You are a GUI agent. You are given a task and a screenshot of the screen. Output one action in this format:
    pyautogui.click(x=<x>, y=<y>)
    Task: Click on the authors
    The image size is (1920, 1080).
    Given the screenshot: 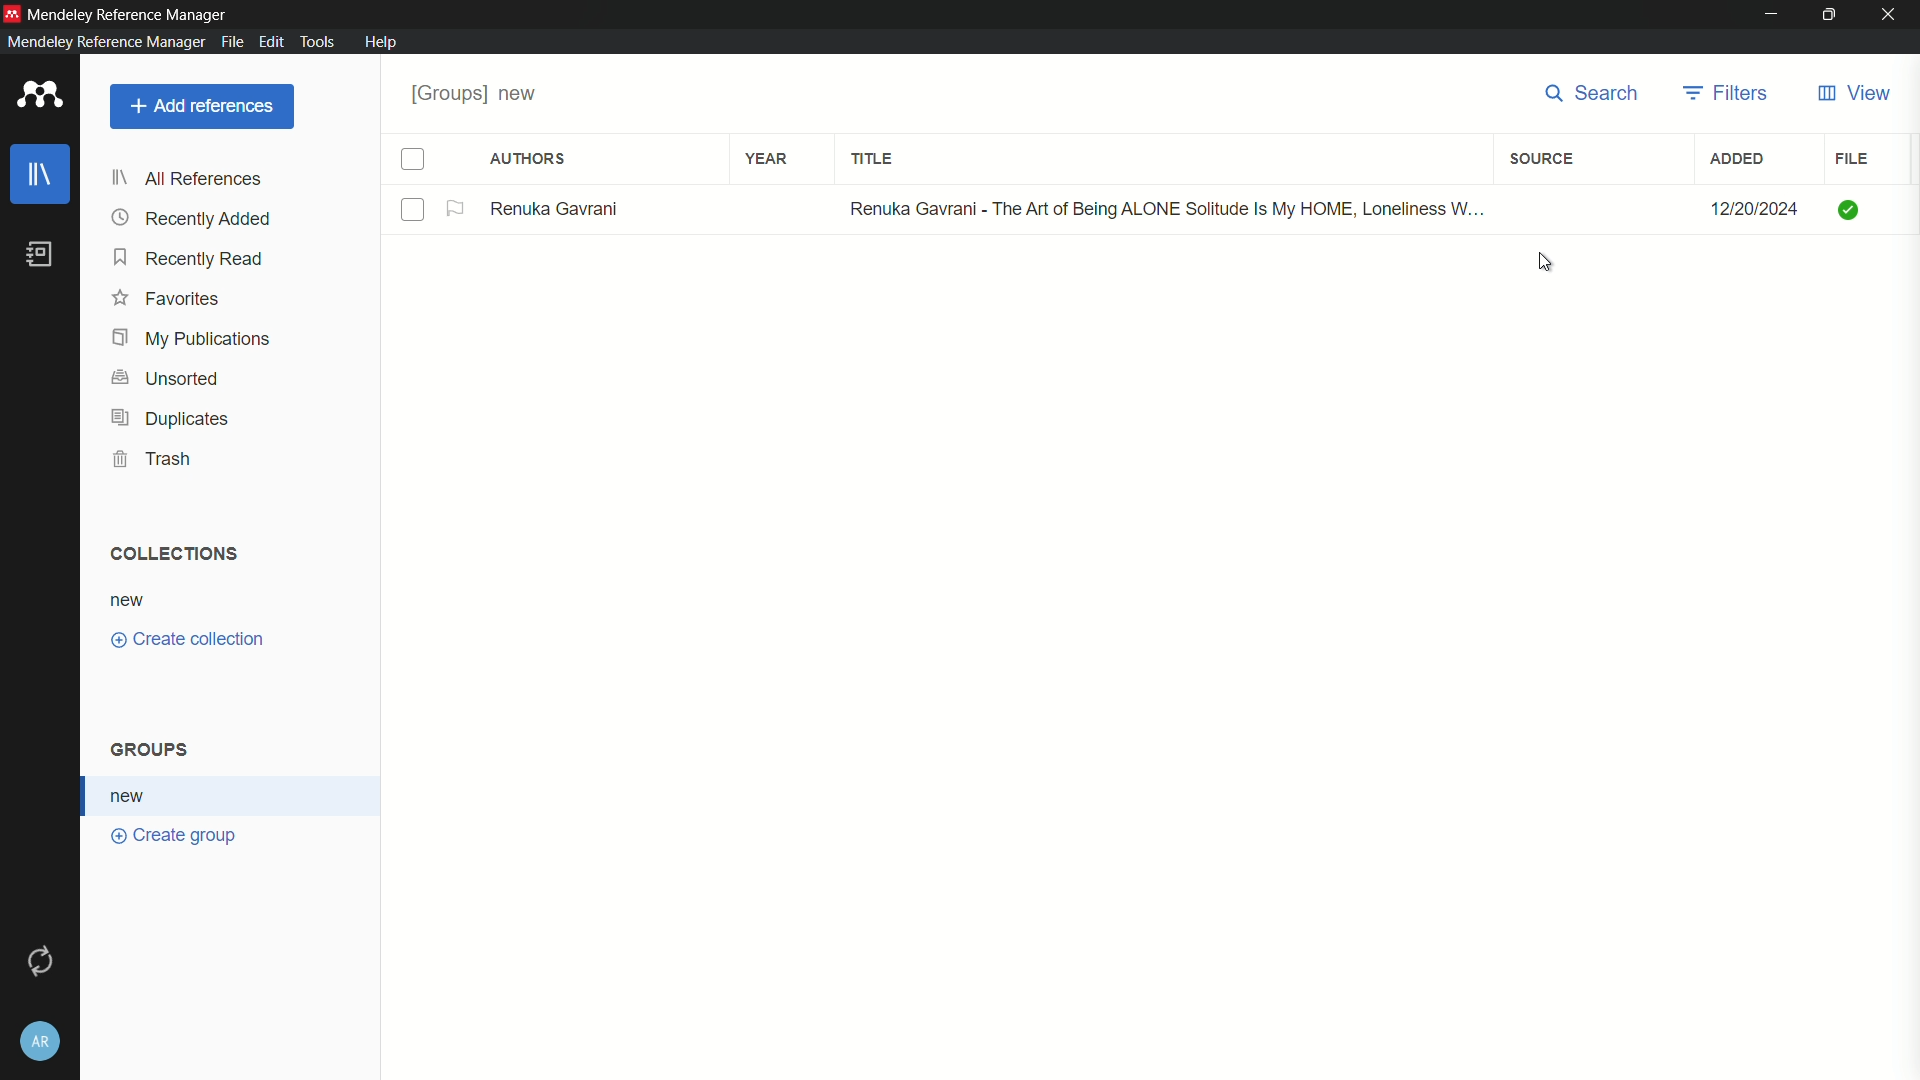 What is the action you would take?
    pyautogui.click(x=530, y=160)
    